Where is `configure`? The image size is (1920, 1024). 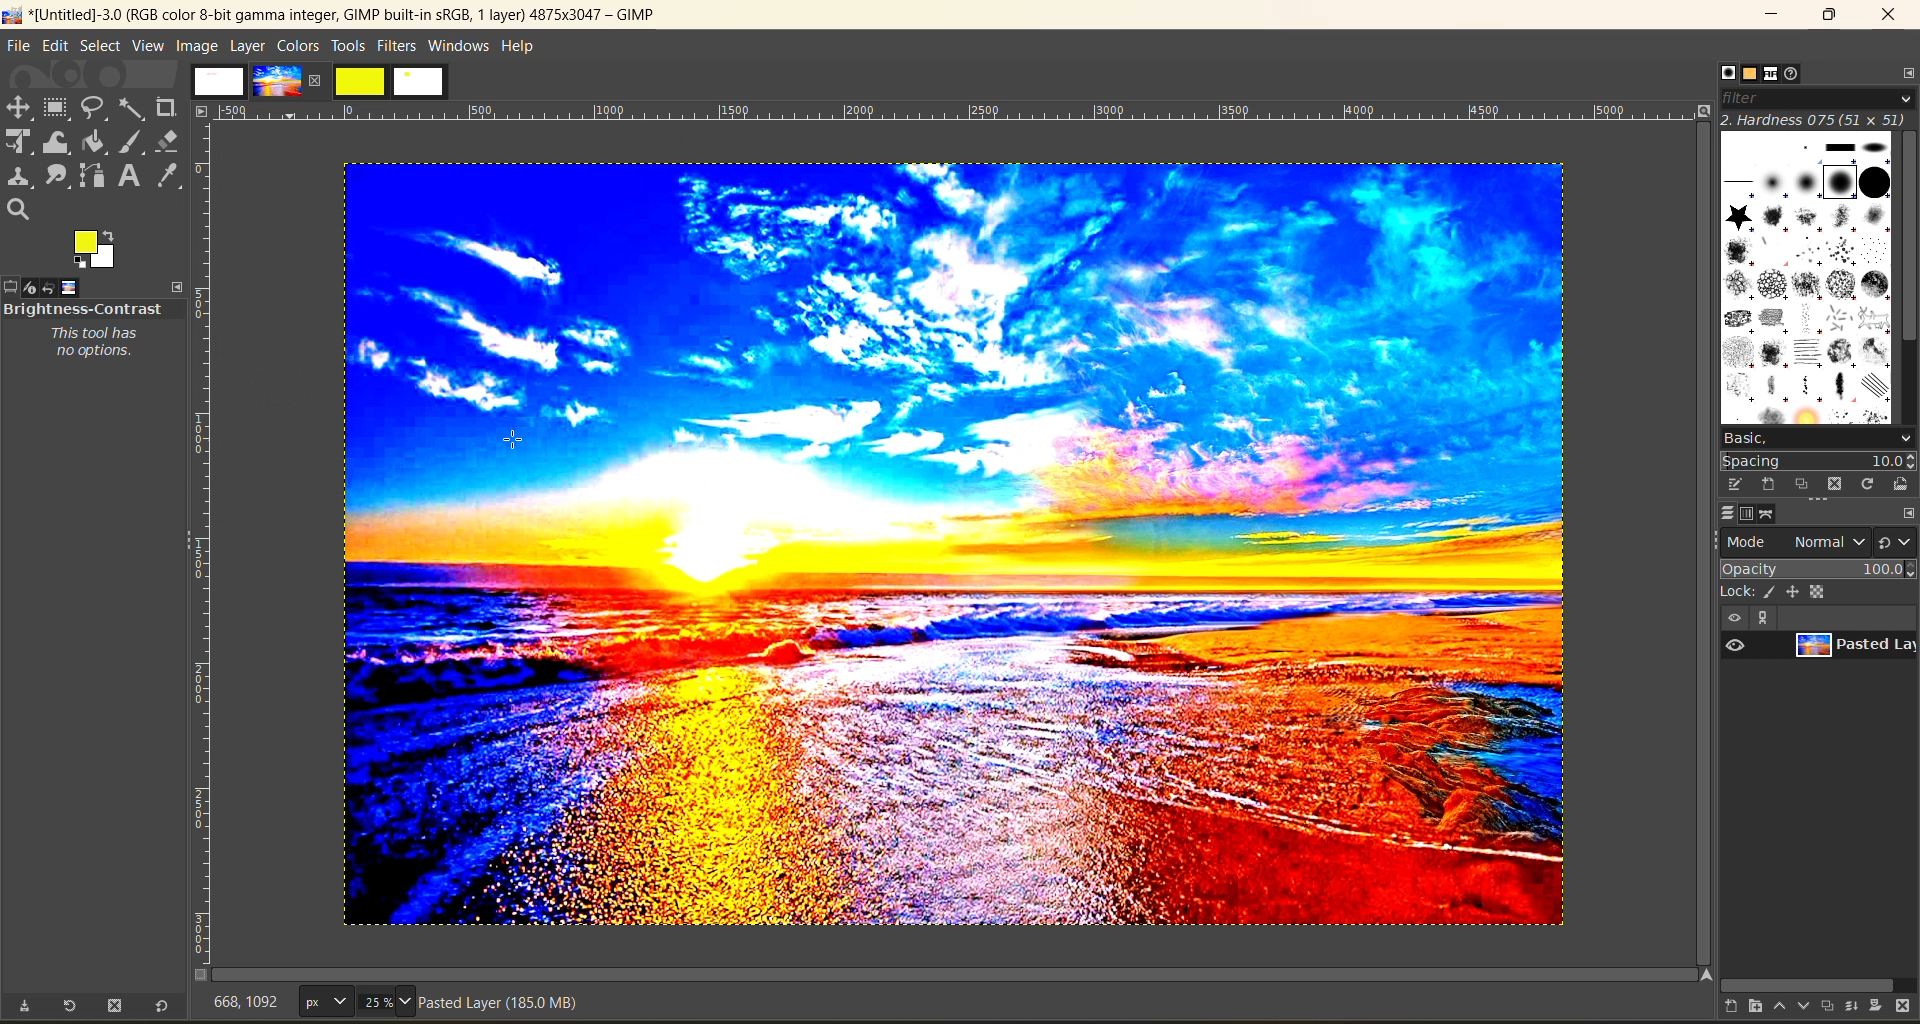
configure is located at coordinates (1904, 72).